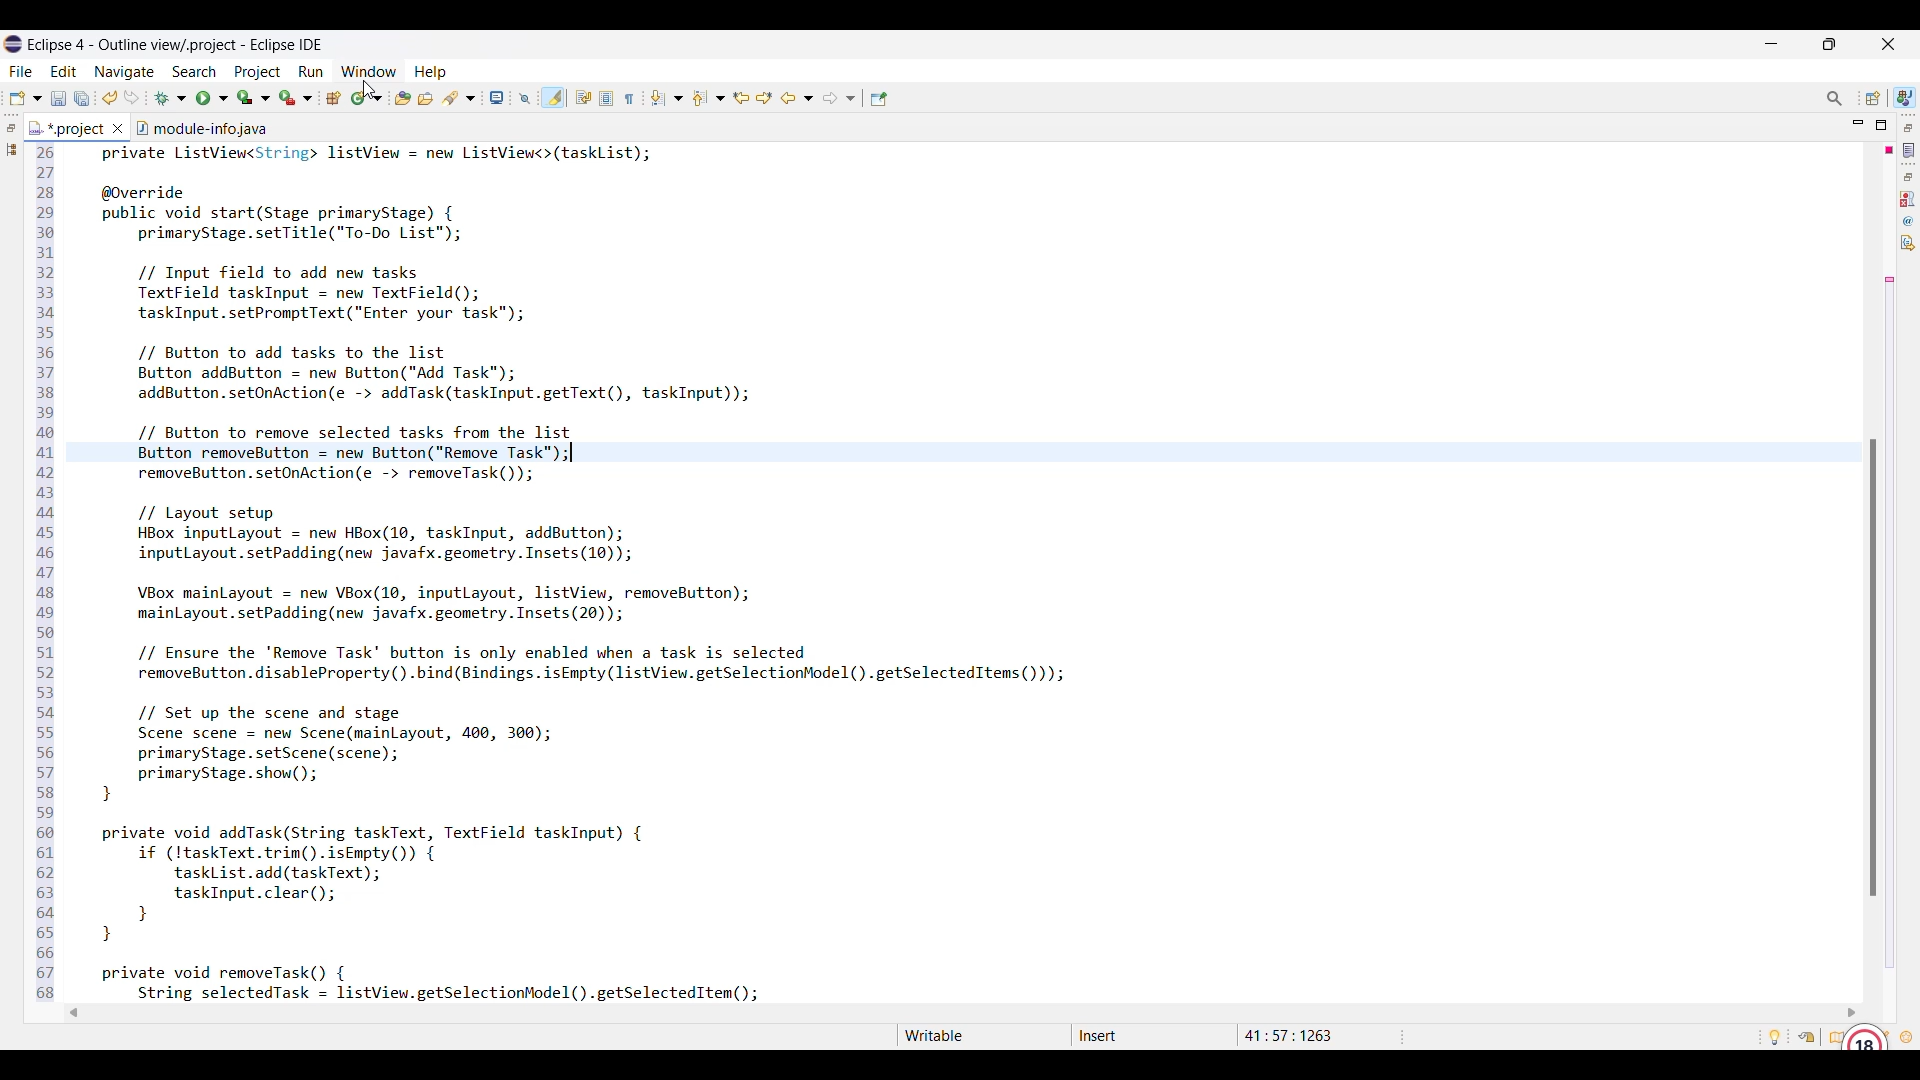 The height and width of the screenshot is (1080, 1920). I want to click on Open task, so click(426, 98).